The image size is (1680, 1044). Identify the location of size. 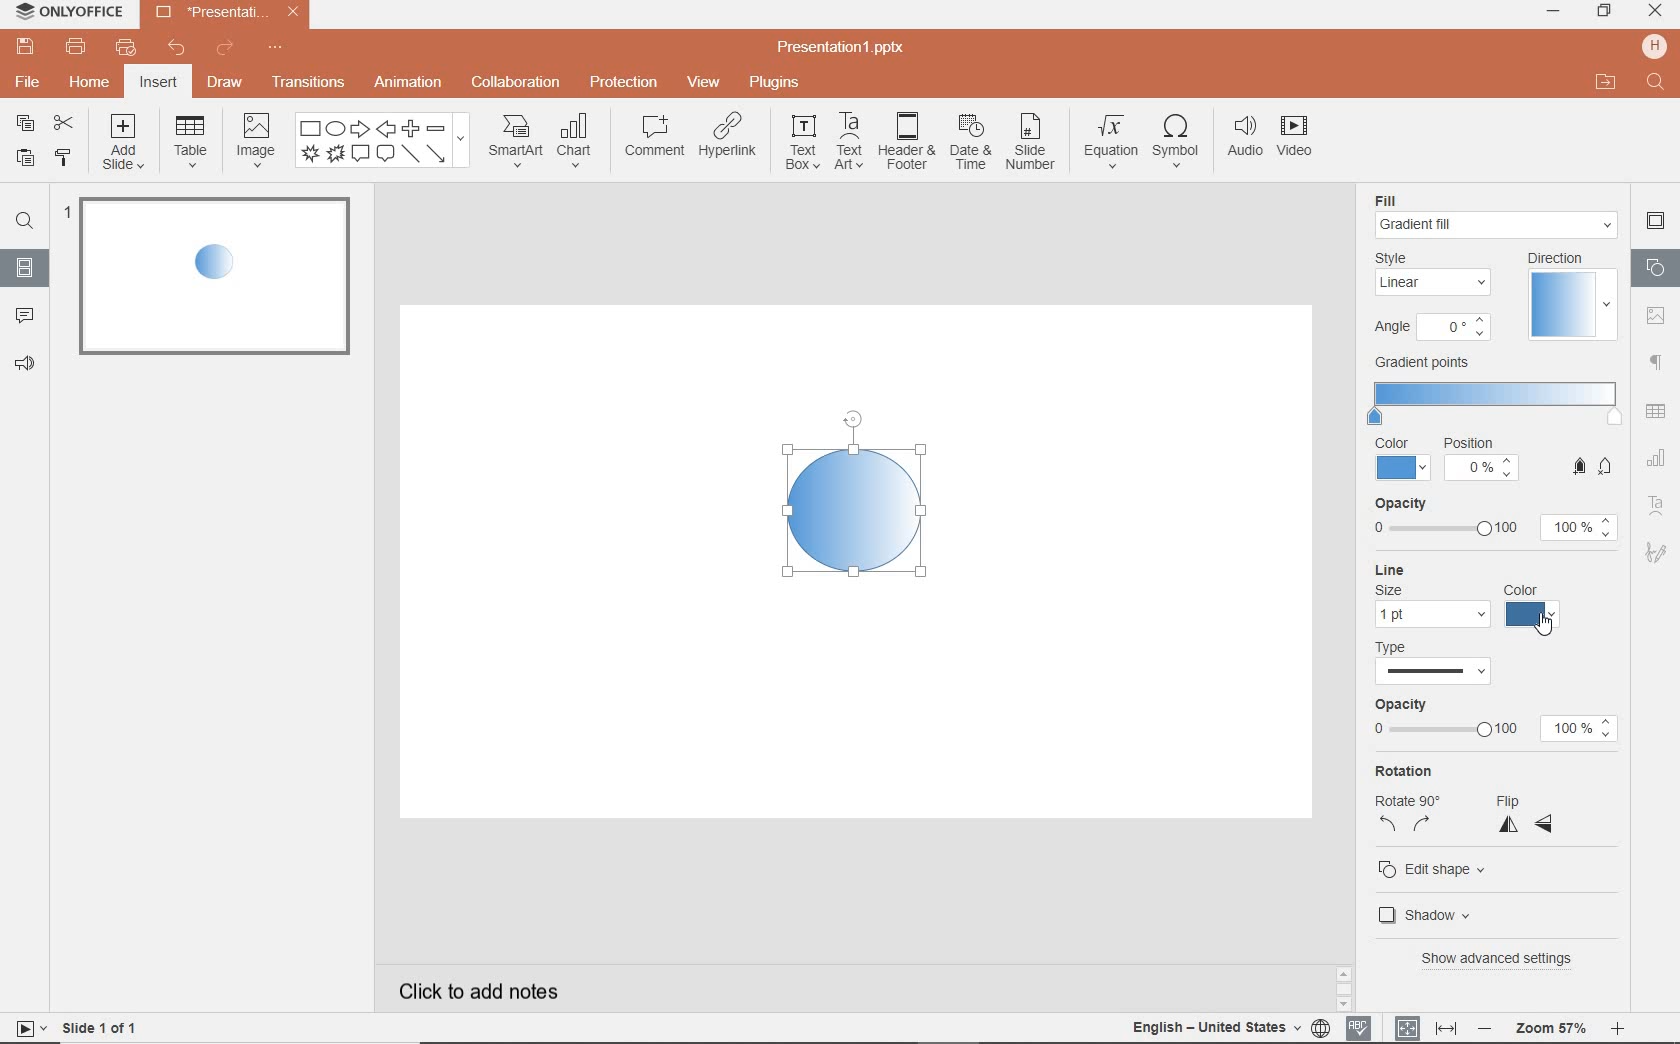
(1389, 591).